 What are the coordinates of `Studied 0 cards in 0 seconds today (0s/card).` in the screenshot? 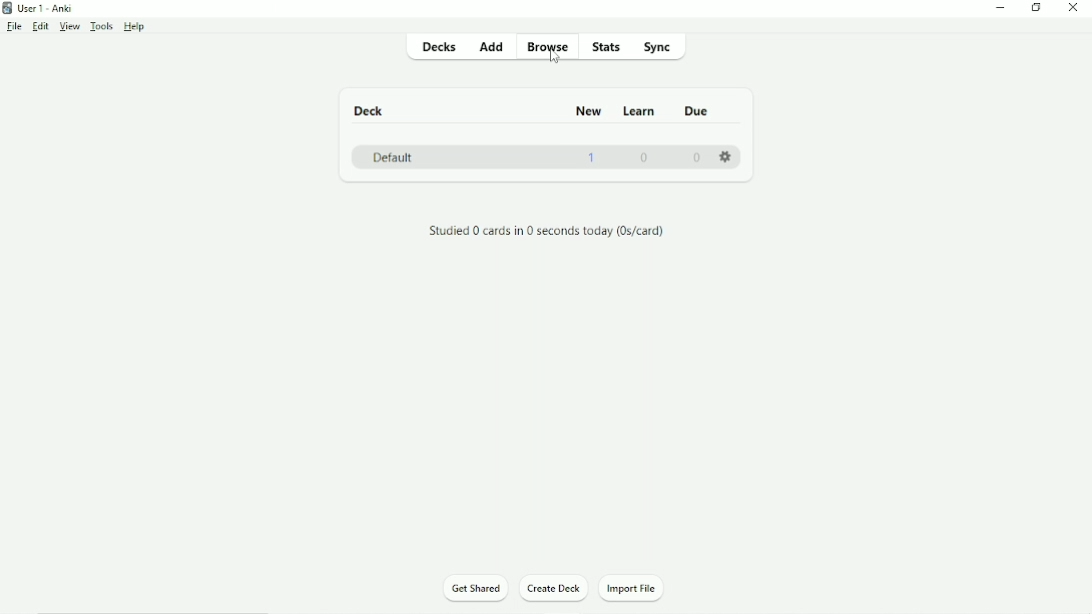 It's located at (546, 231).